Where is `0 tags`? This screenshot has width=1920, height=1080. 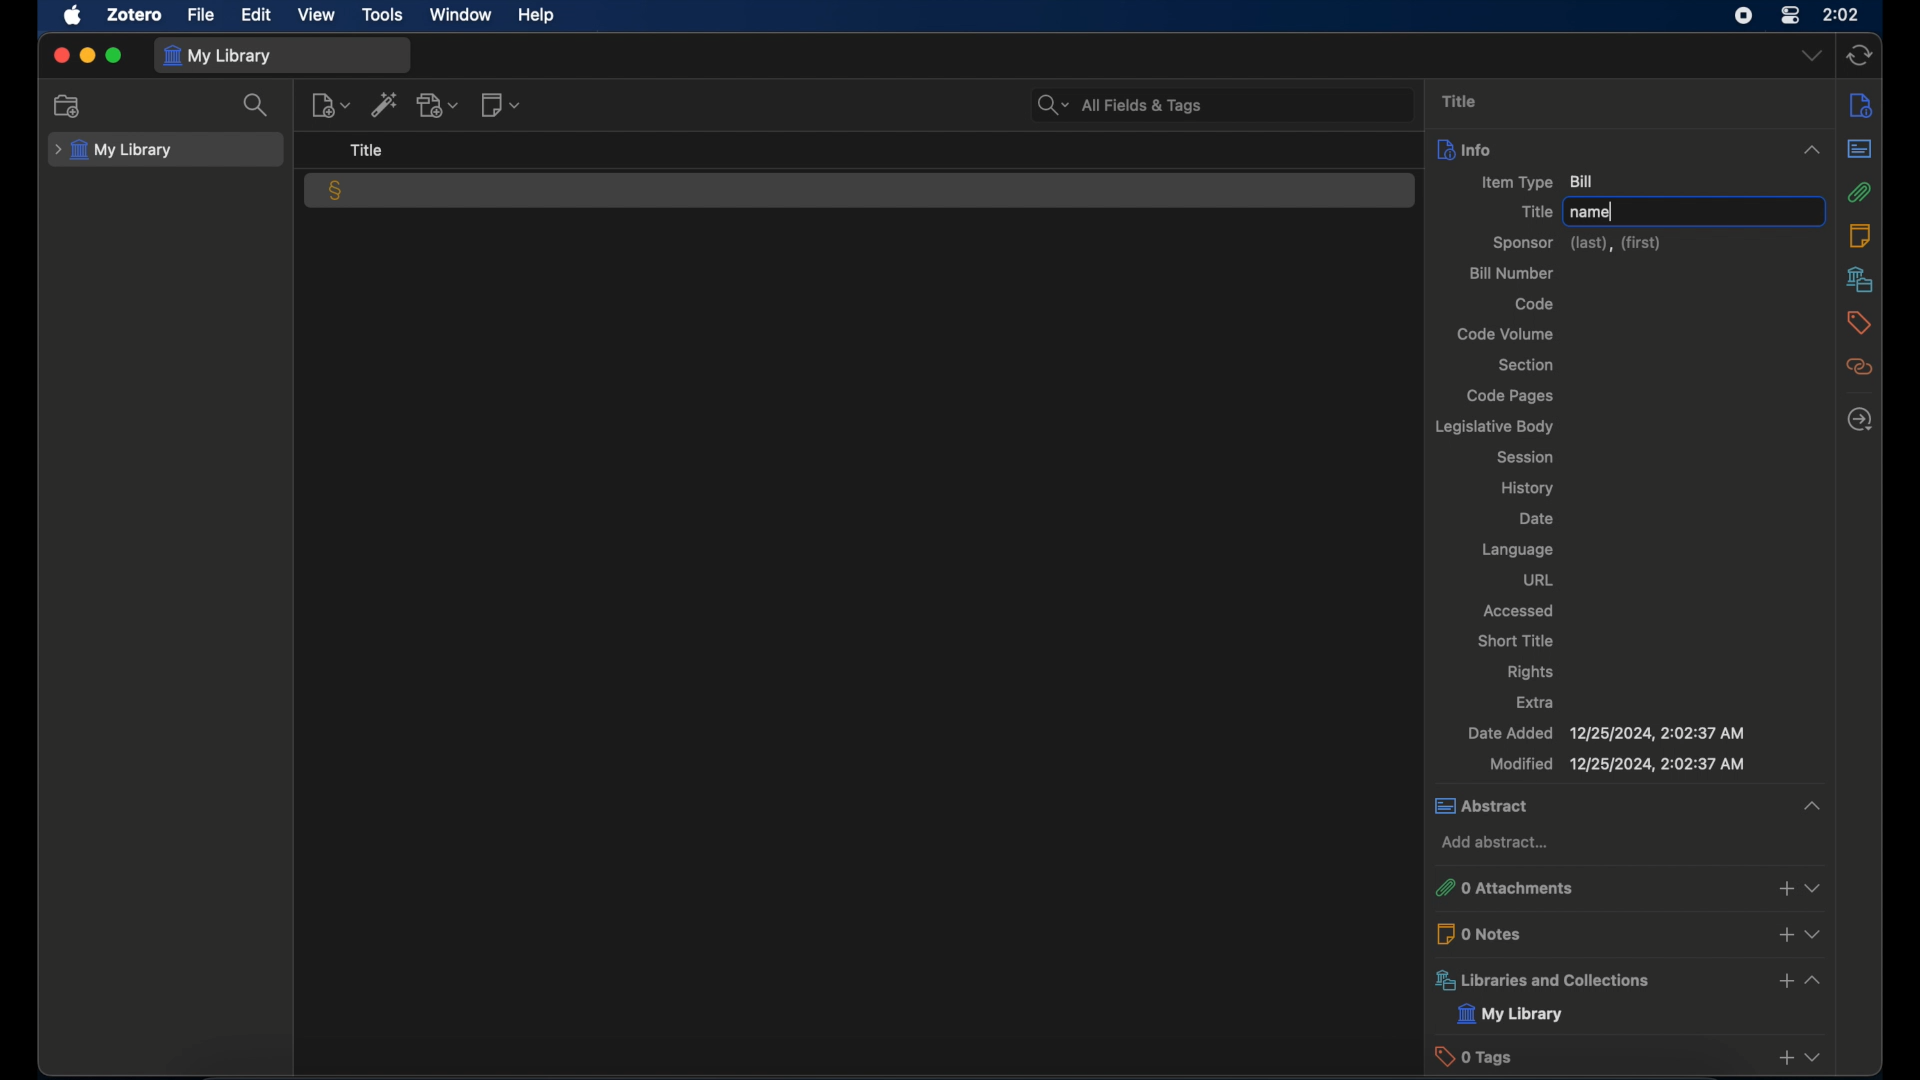 0 tags is located at coordinates (1627, 1056).